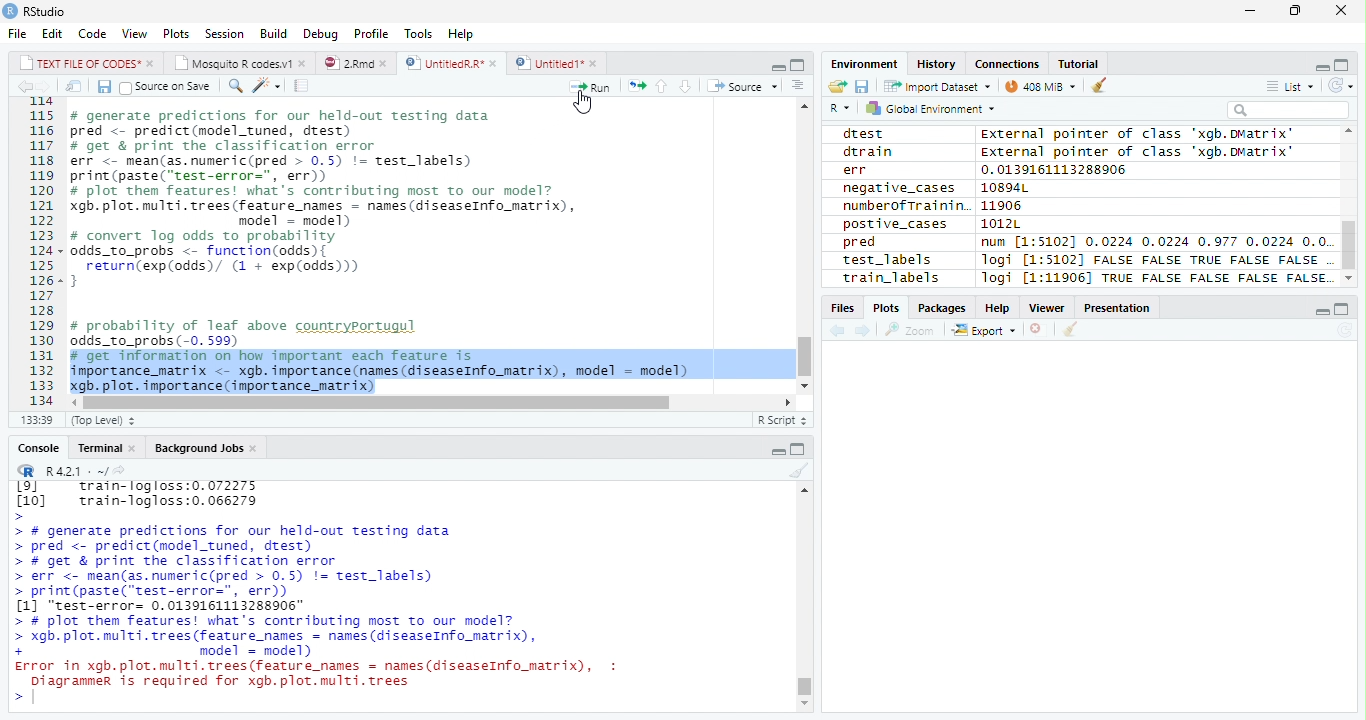 The width and height of the screenshot is (1366, 720). What do you see at coordinates (233, 85) in the screenshot?
I see `Find/Replace` at bounding box center [233, 85].